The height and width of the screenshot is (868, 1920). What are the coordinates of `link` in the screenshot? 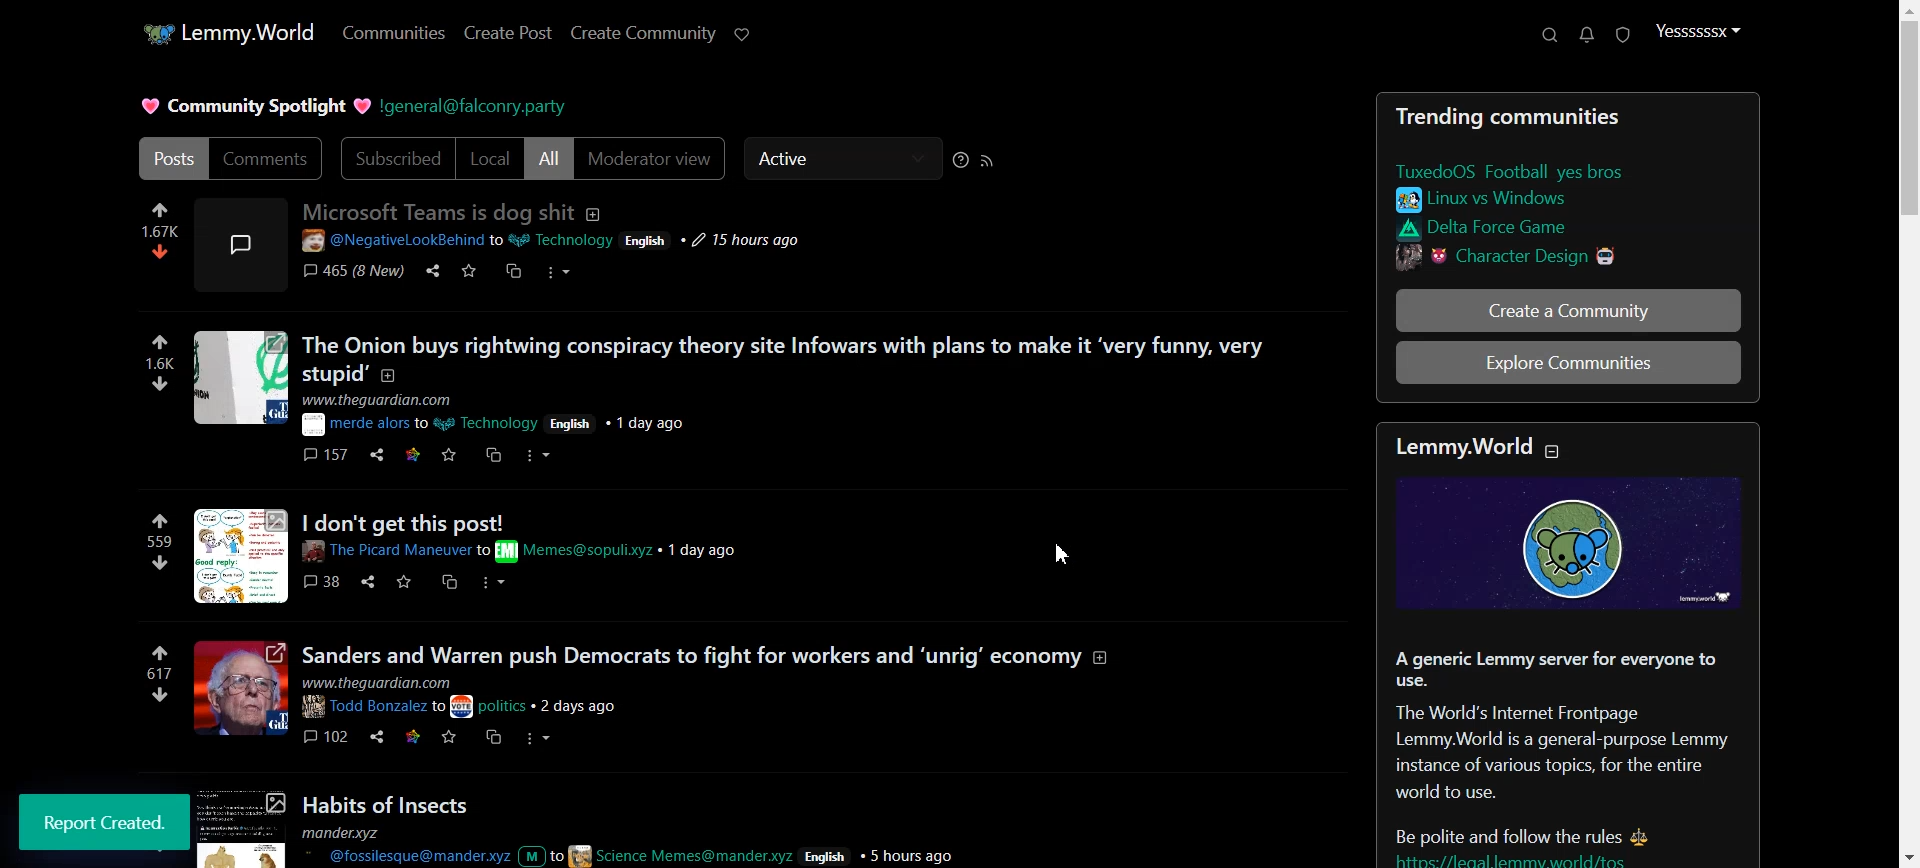 It's located at (414, 735).